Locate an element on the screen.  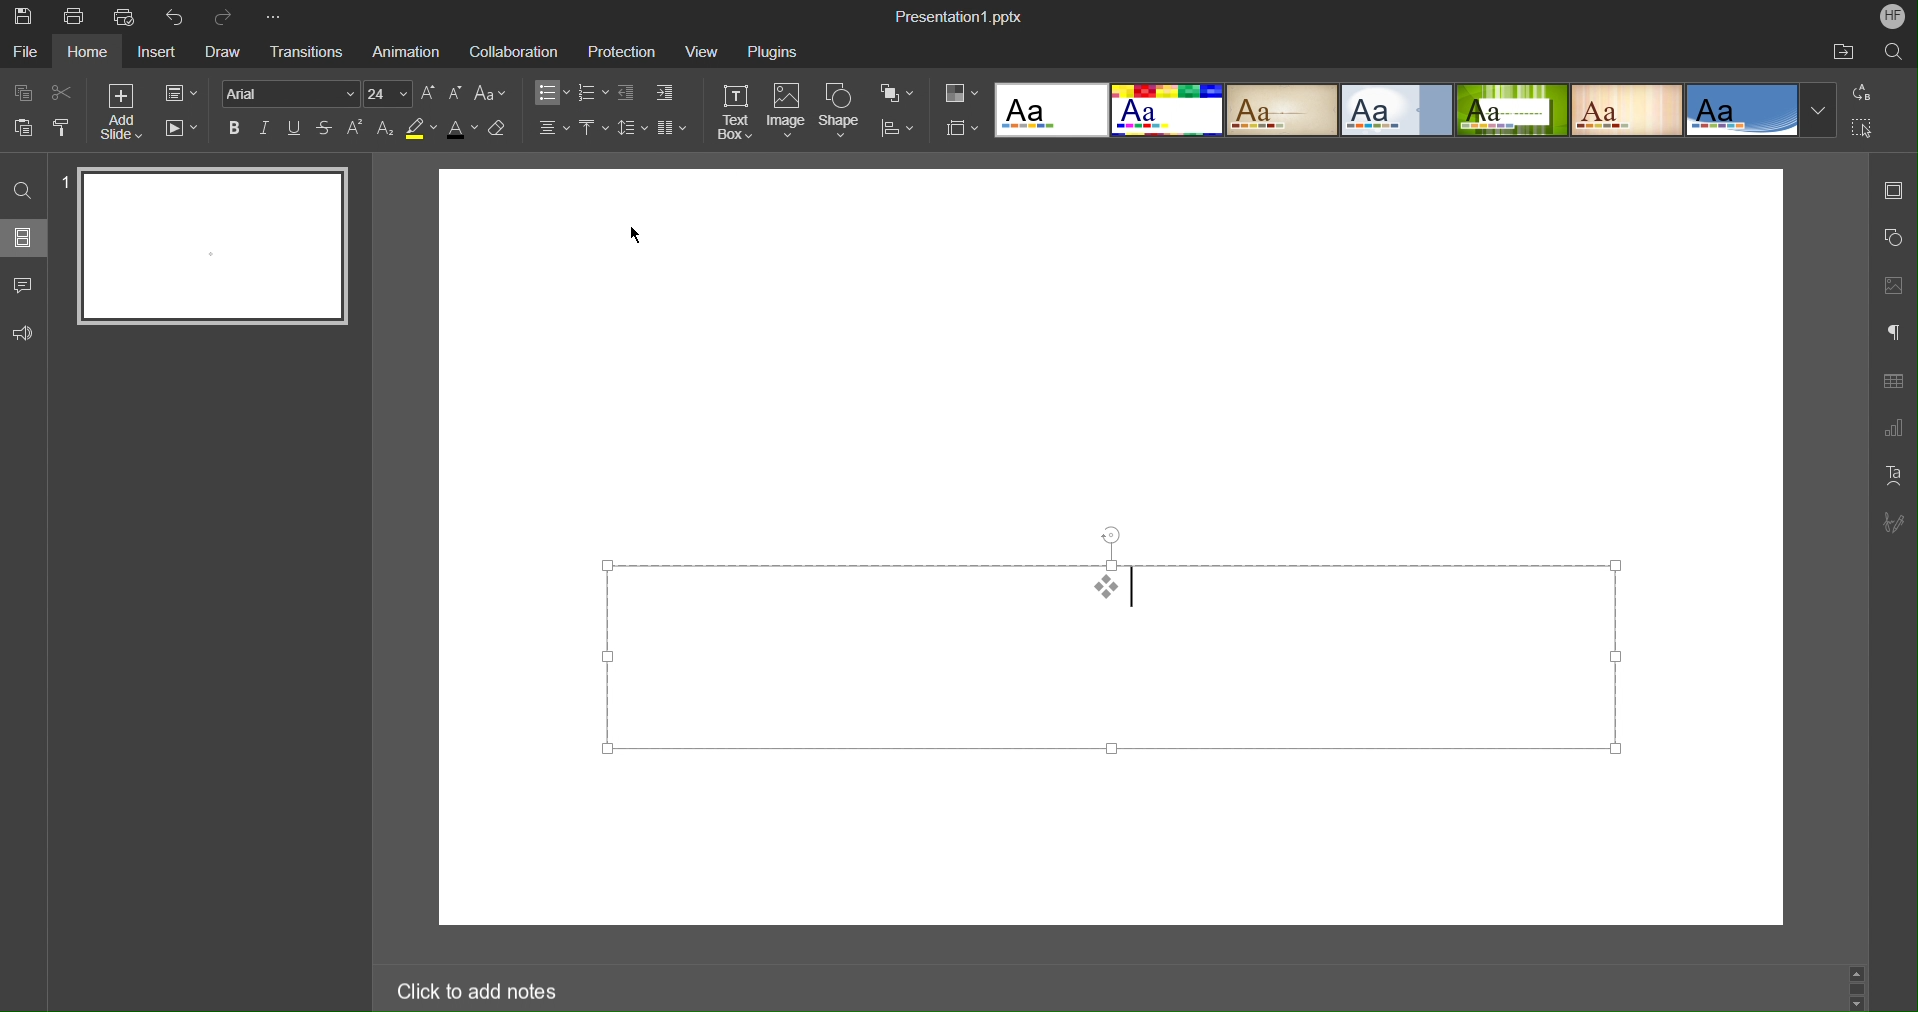
template is located at coordinates (1741, 110).